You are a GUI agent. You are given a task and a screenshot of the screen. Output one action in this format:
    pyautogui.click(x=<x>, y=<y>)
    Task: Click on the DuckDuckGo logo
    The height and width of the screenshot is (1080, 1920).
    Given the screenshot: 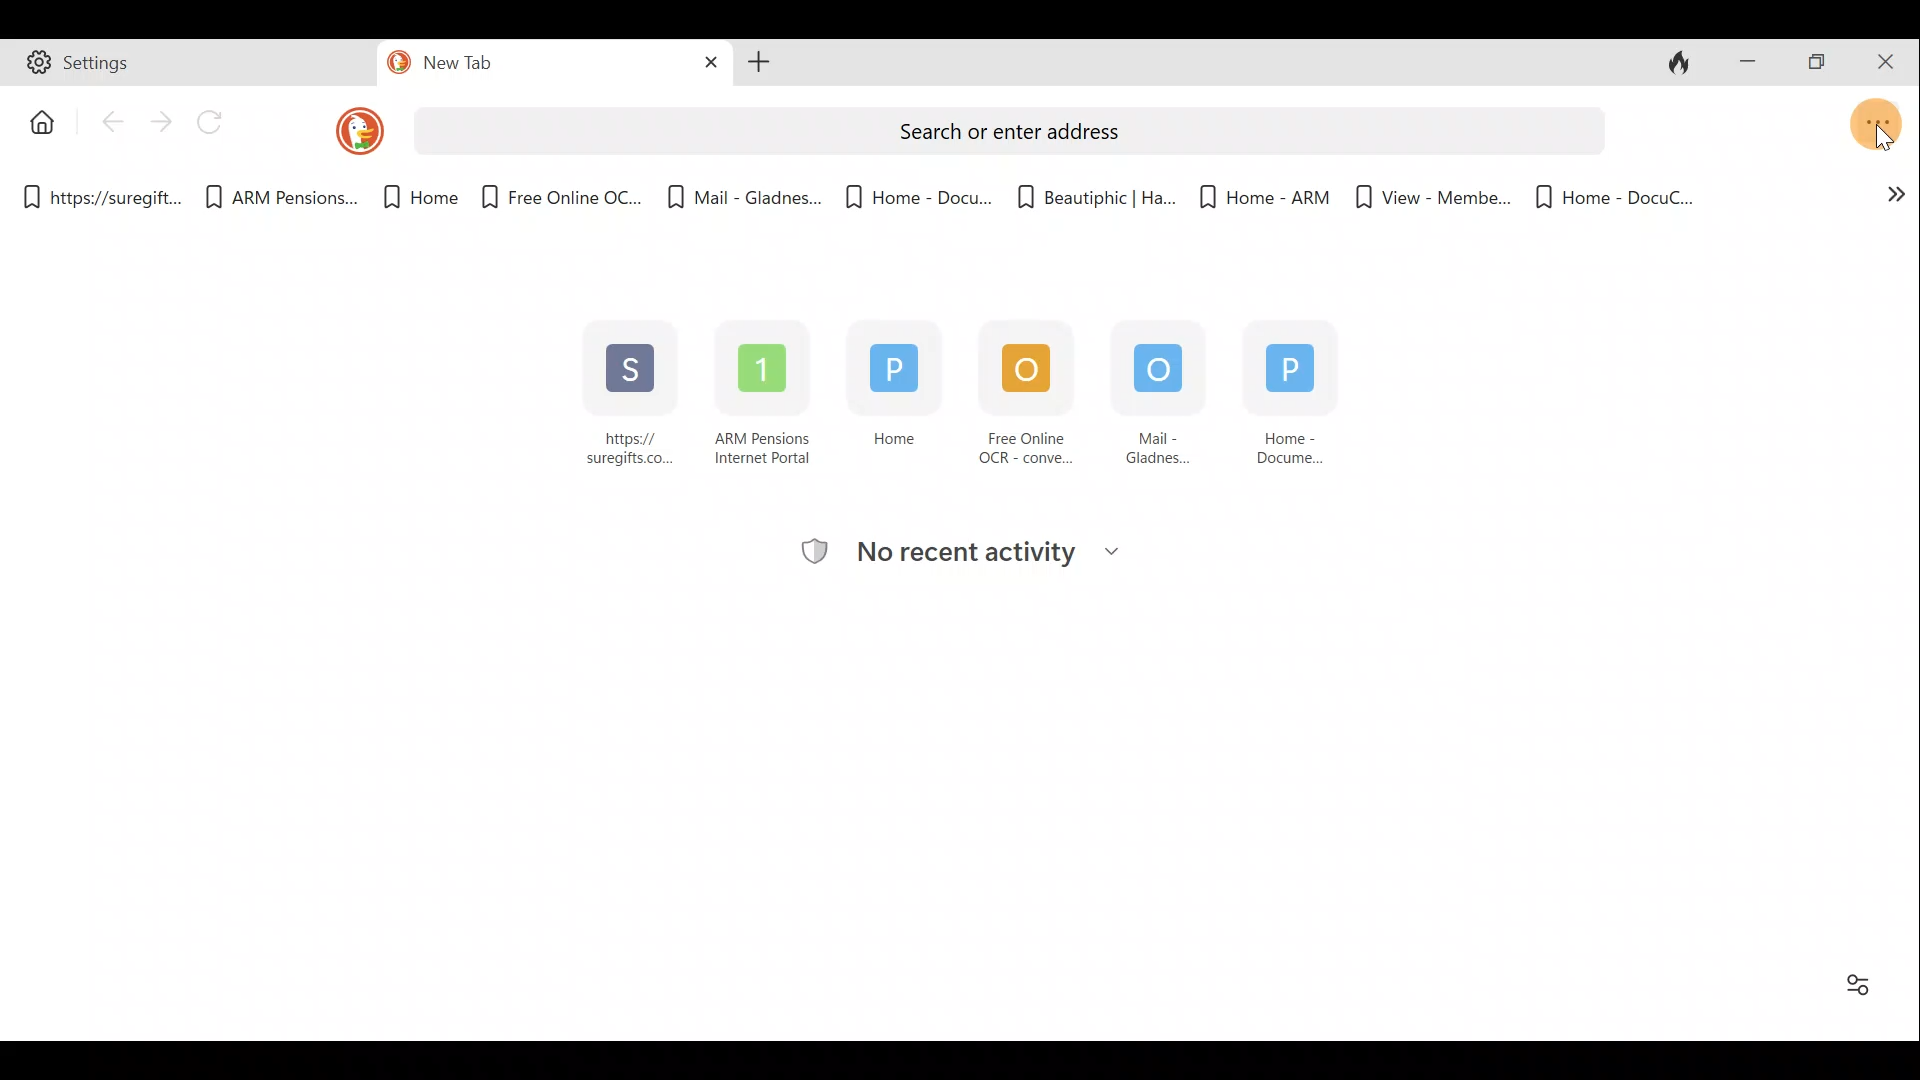 What is the action you would take?
    pyautogui.click(x=363, y=132)
    